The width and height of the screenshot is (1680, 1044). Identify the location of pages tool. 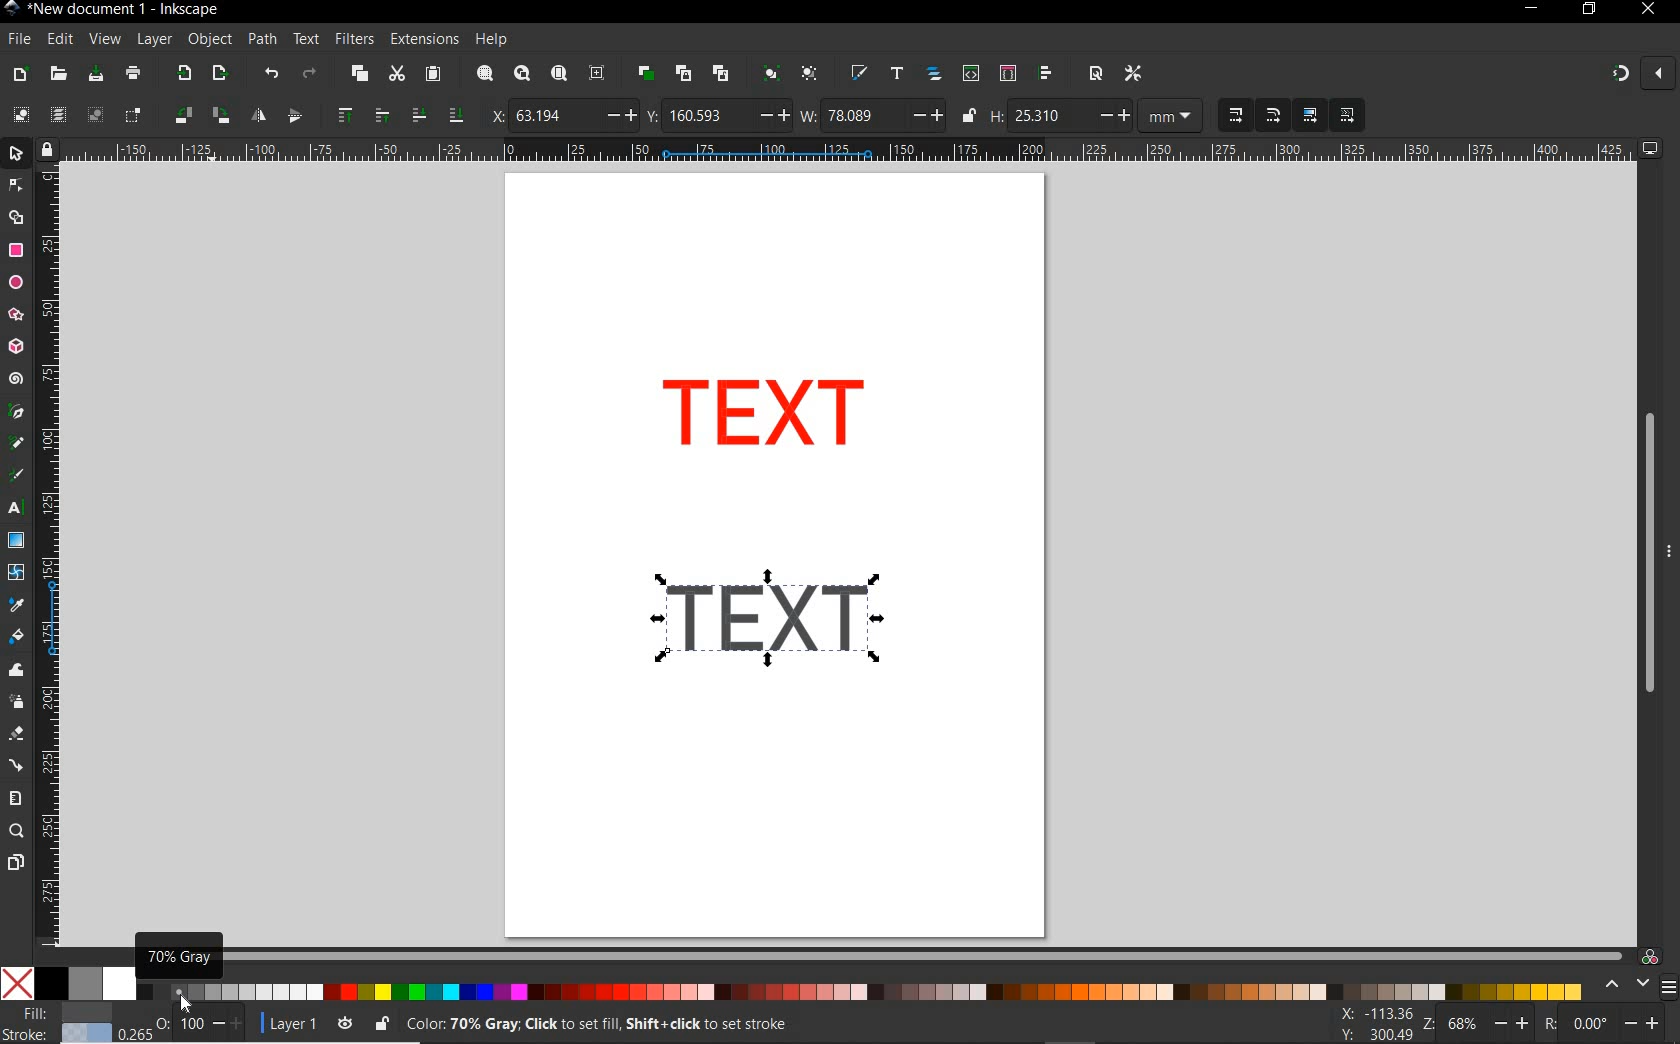
(15, 863).